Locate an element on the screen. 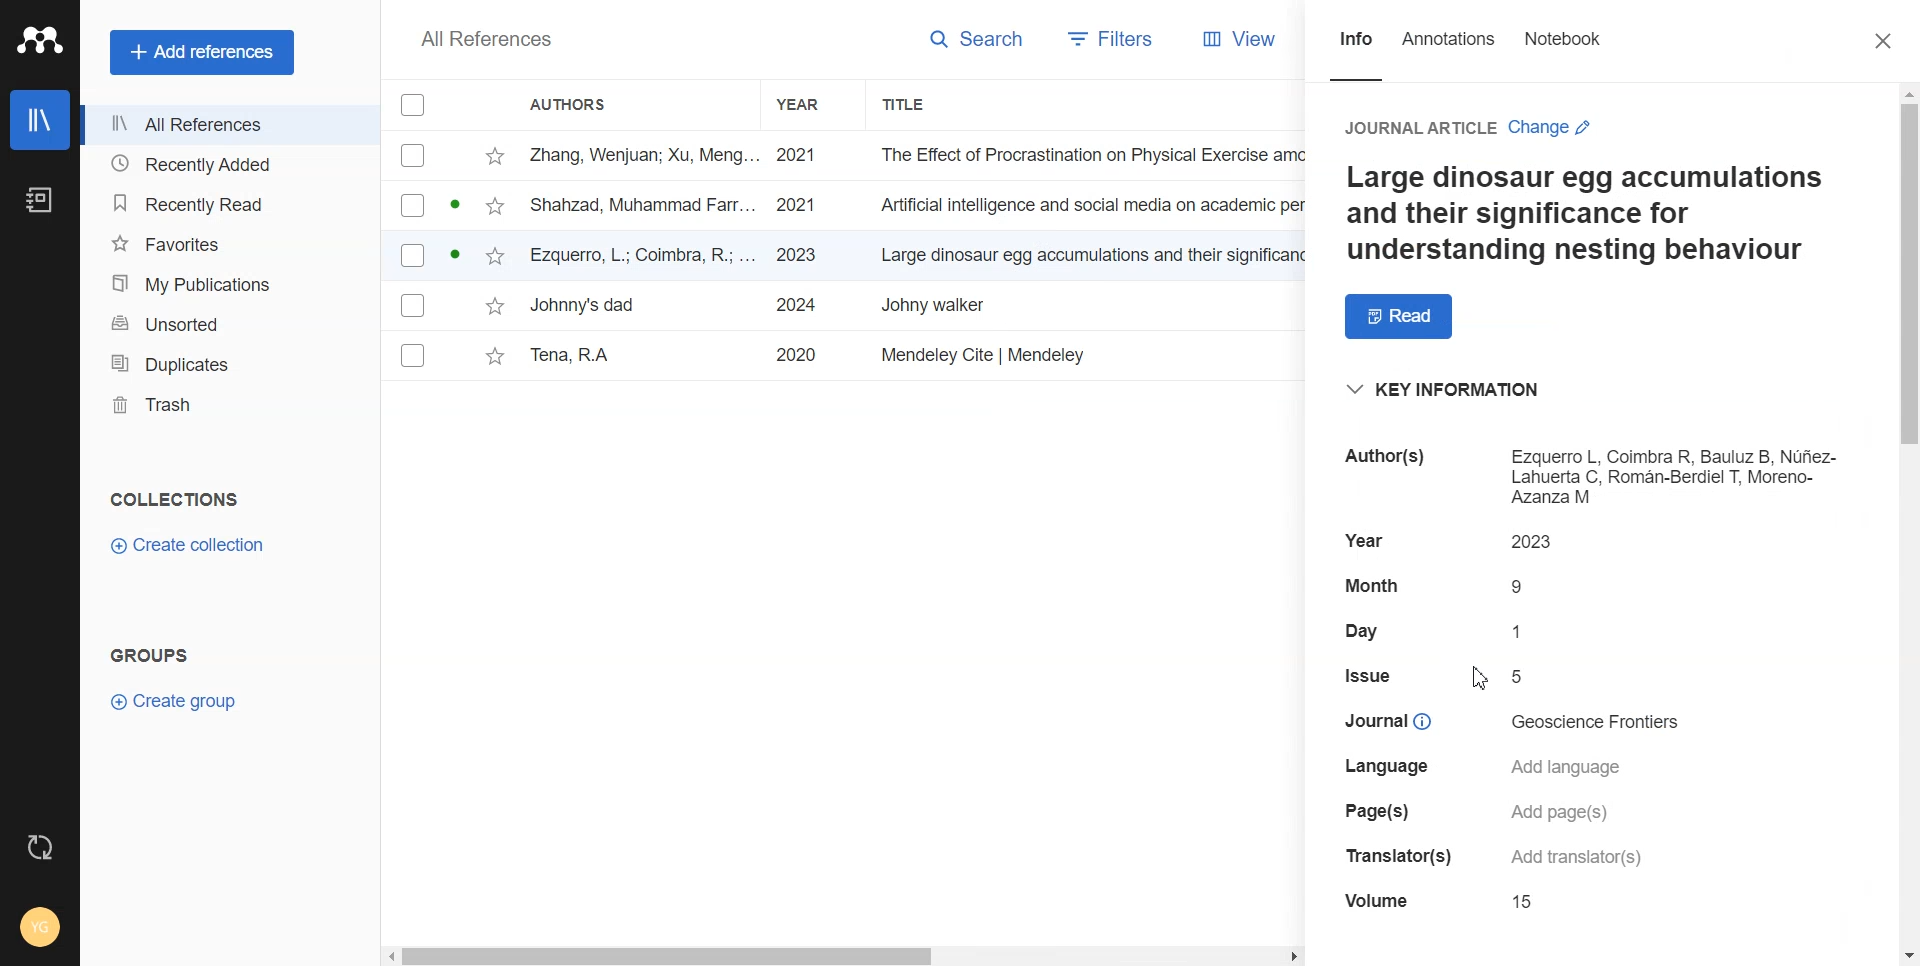 This screenshot has height=966, width=1920. Auto Sync is located at coordinates (40, 847).